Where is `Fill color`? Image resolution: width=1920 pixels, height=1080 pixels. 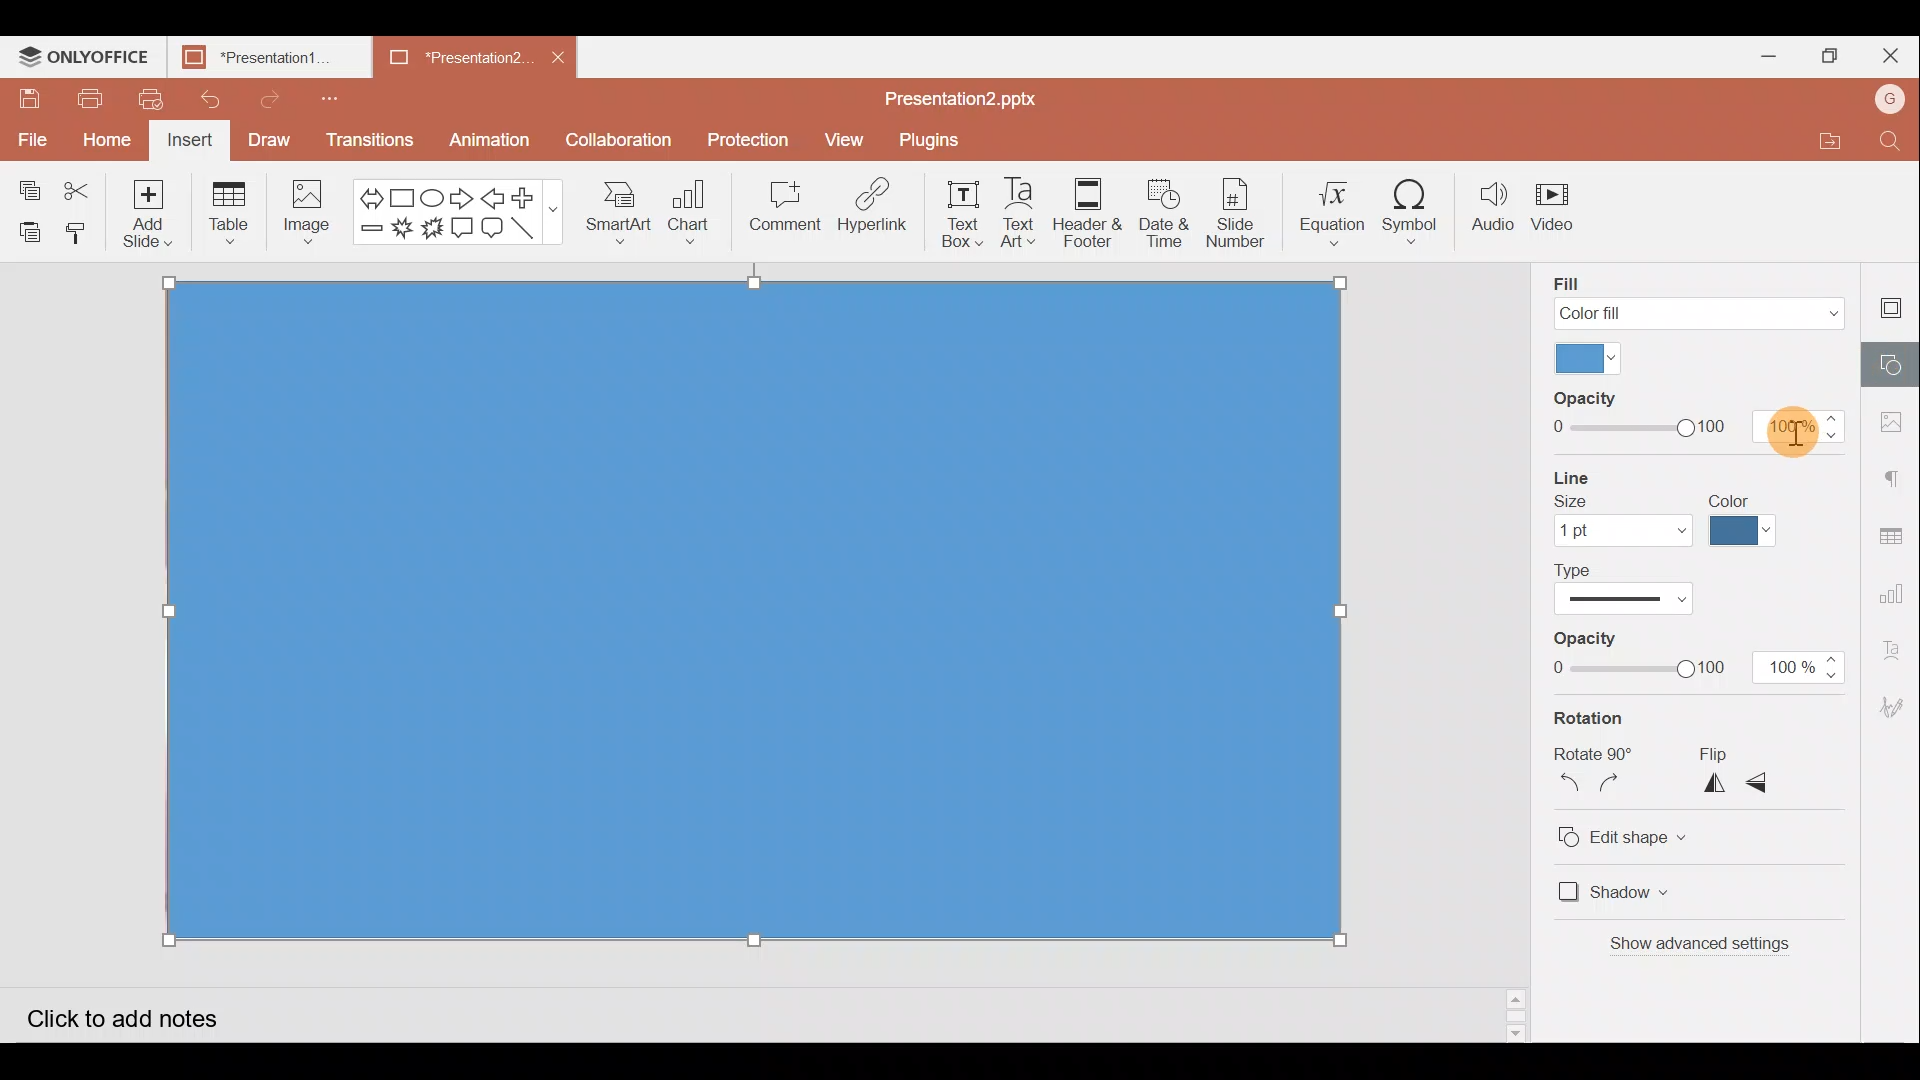 Fill color is located at coordinates (1585, 356).